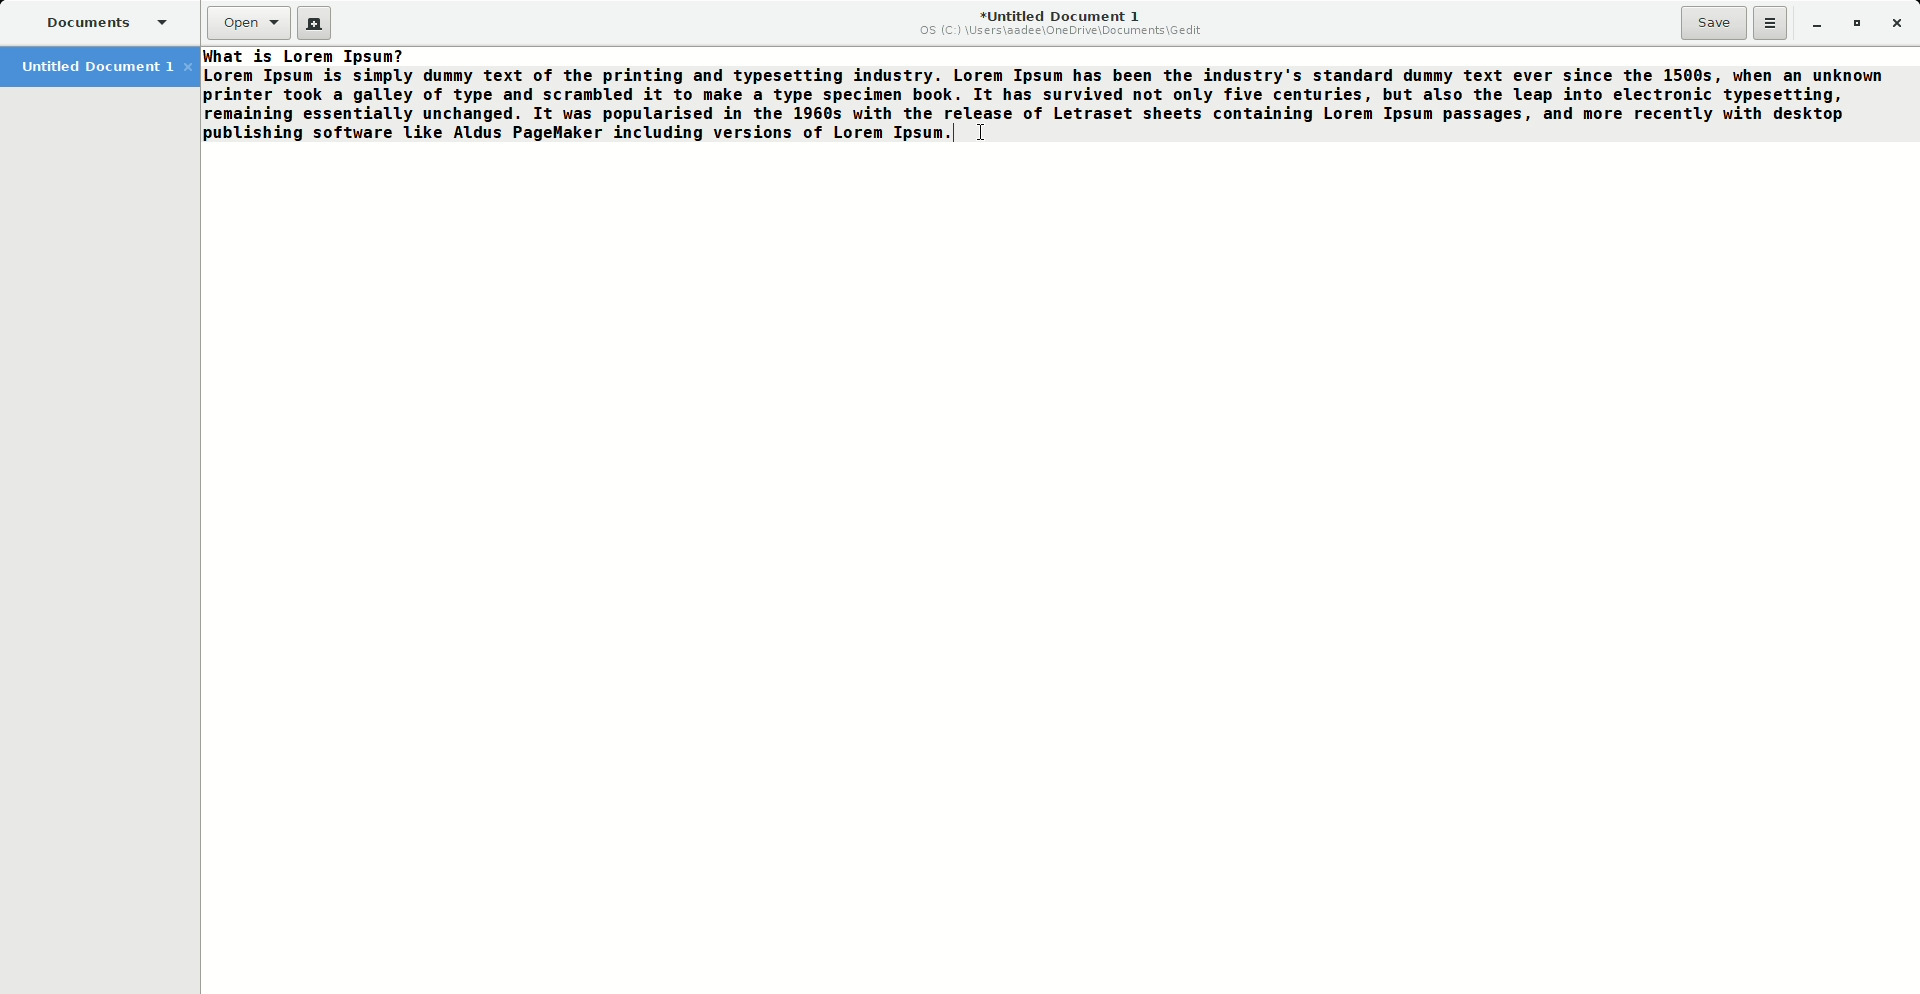 The image size is (1920, 994). What do you see at coordinates (1854, 22) in the screenshot?
I see `Restore` at bounding box center [1854, 22].